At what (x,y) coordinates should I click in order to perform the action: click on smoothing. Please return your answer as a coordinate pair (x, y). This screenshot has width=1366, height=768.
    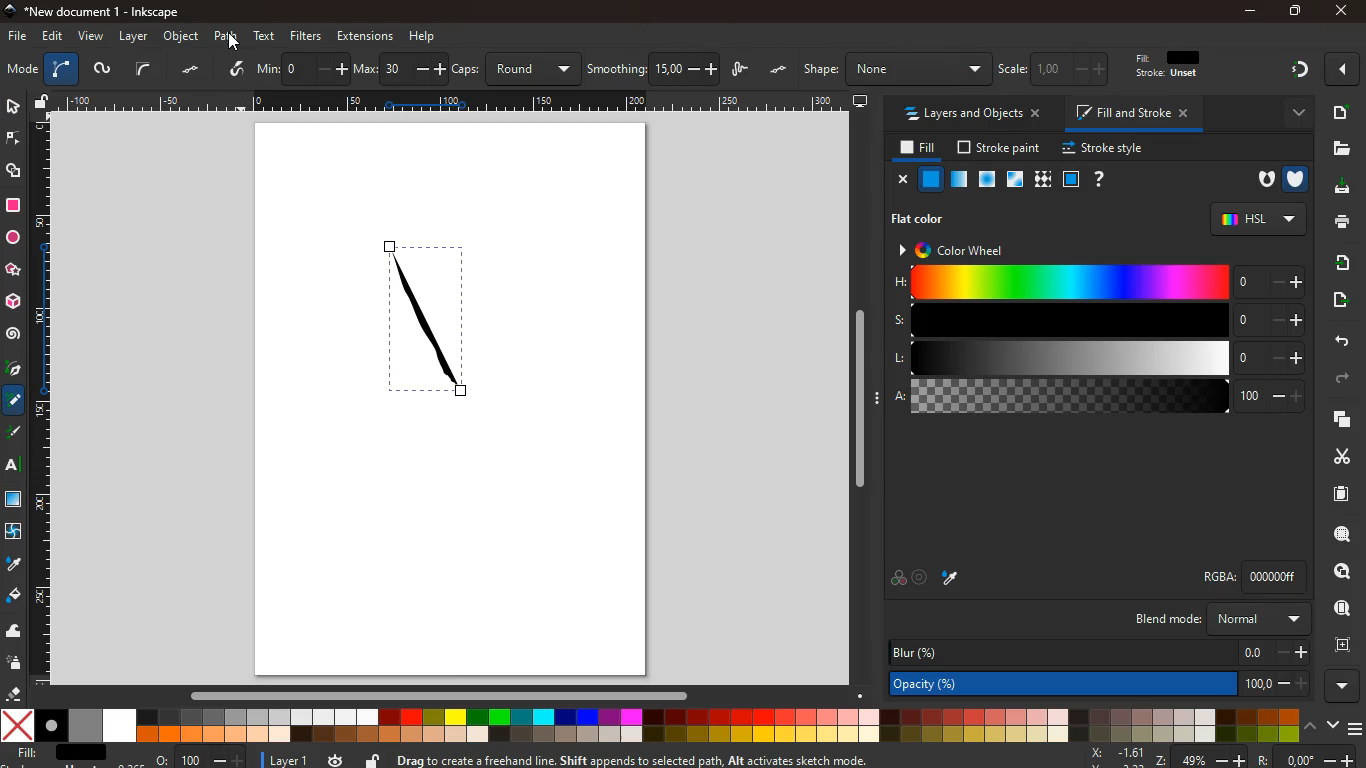
    Looking at the image, I should click on (654, 69).